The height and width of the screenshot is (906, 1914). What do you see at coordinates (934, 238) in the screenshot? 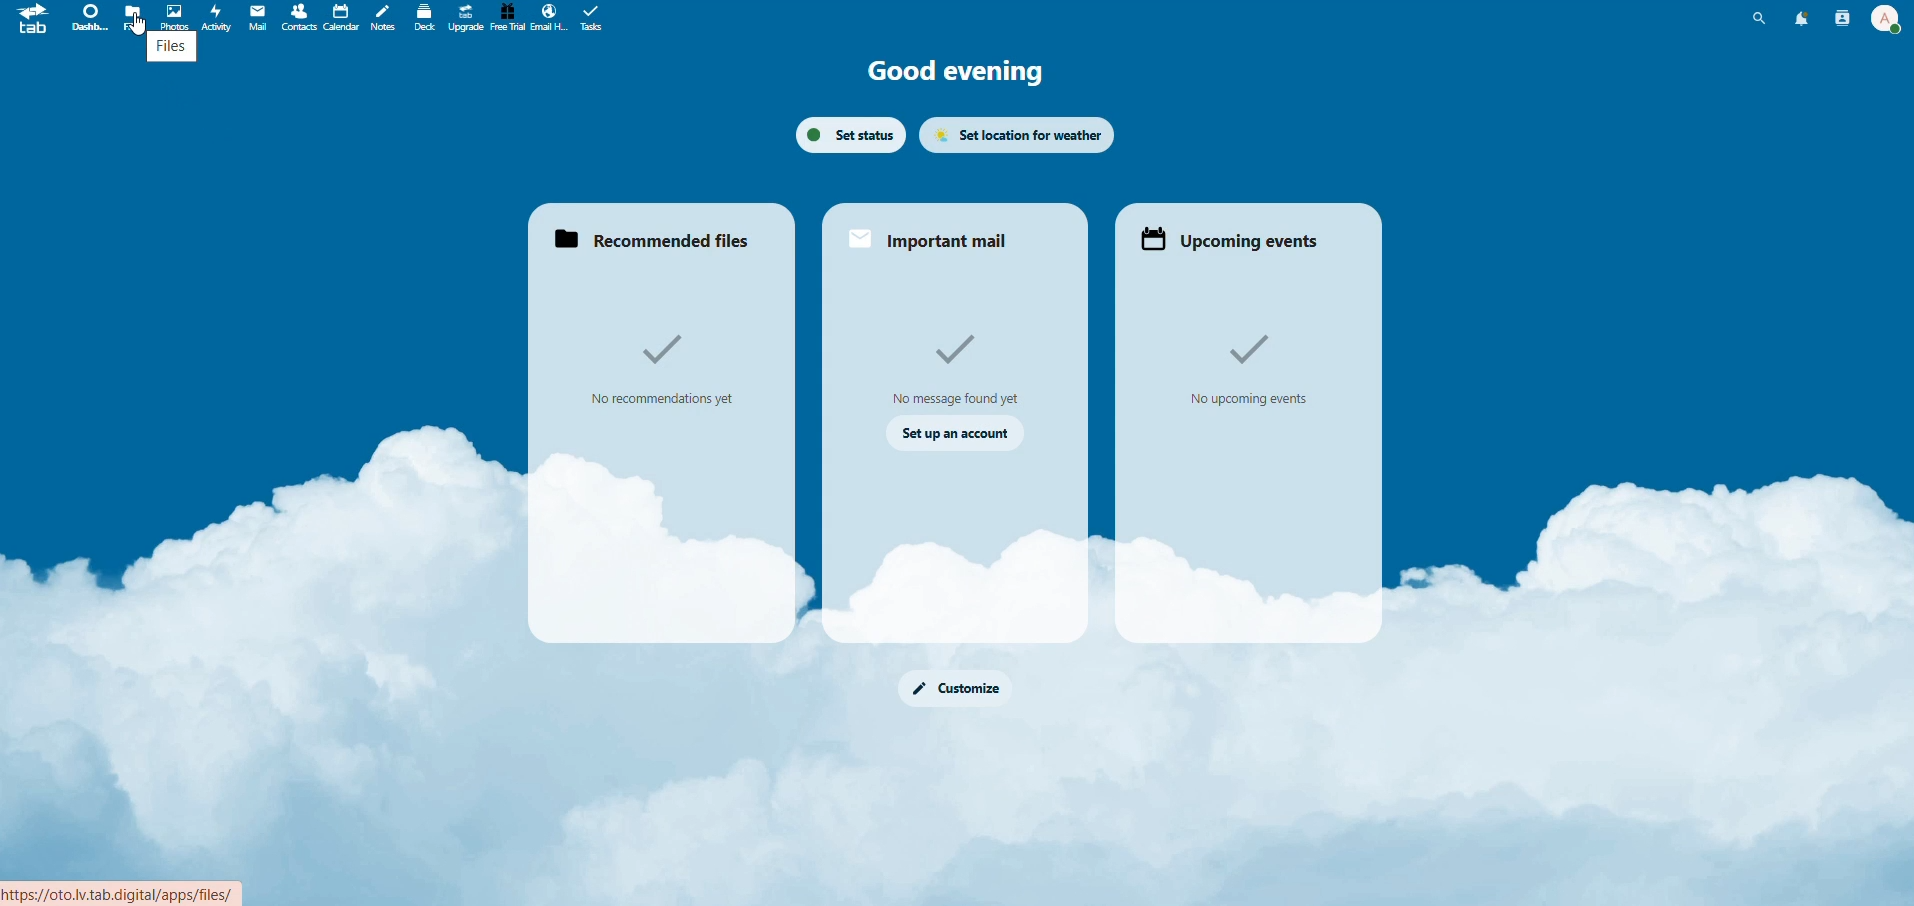
I see `Important Mail` at bounding box center [934, 238].